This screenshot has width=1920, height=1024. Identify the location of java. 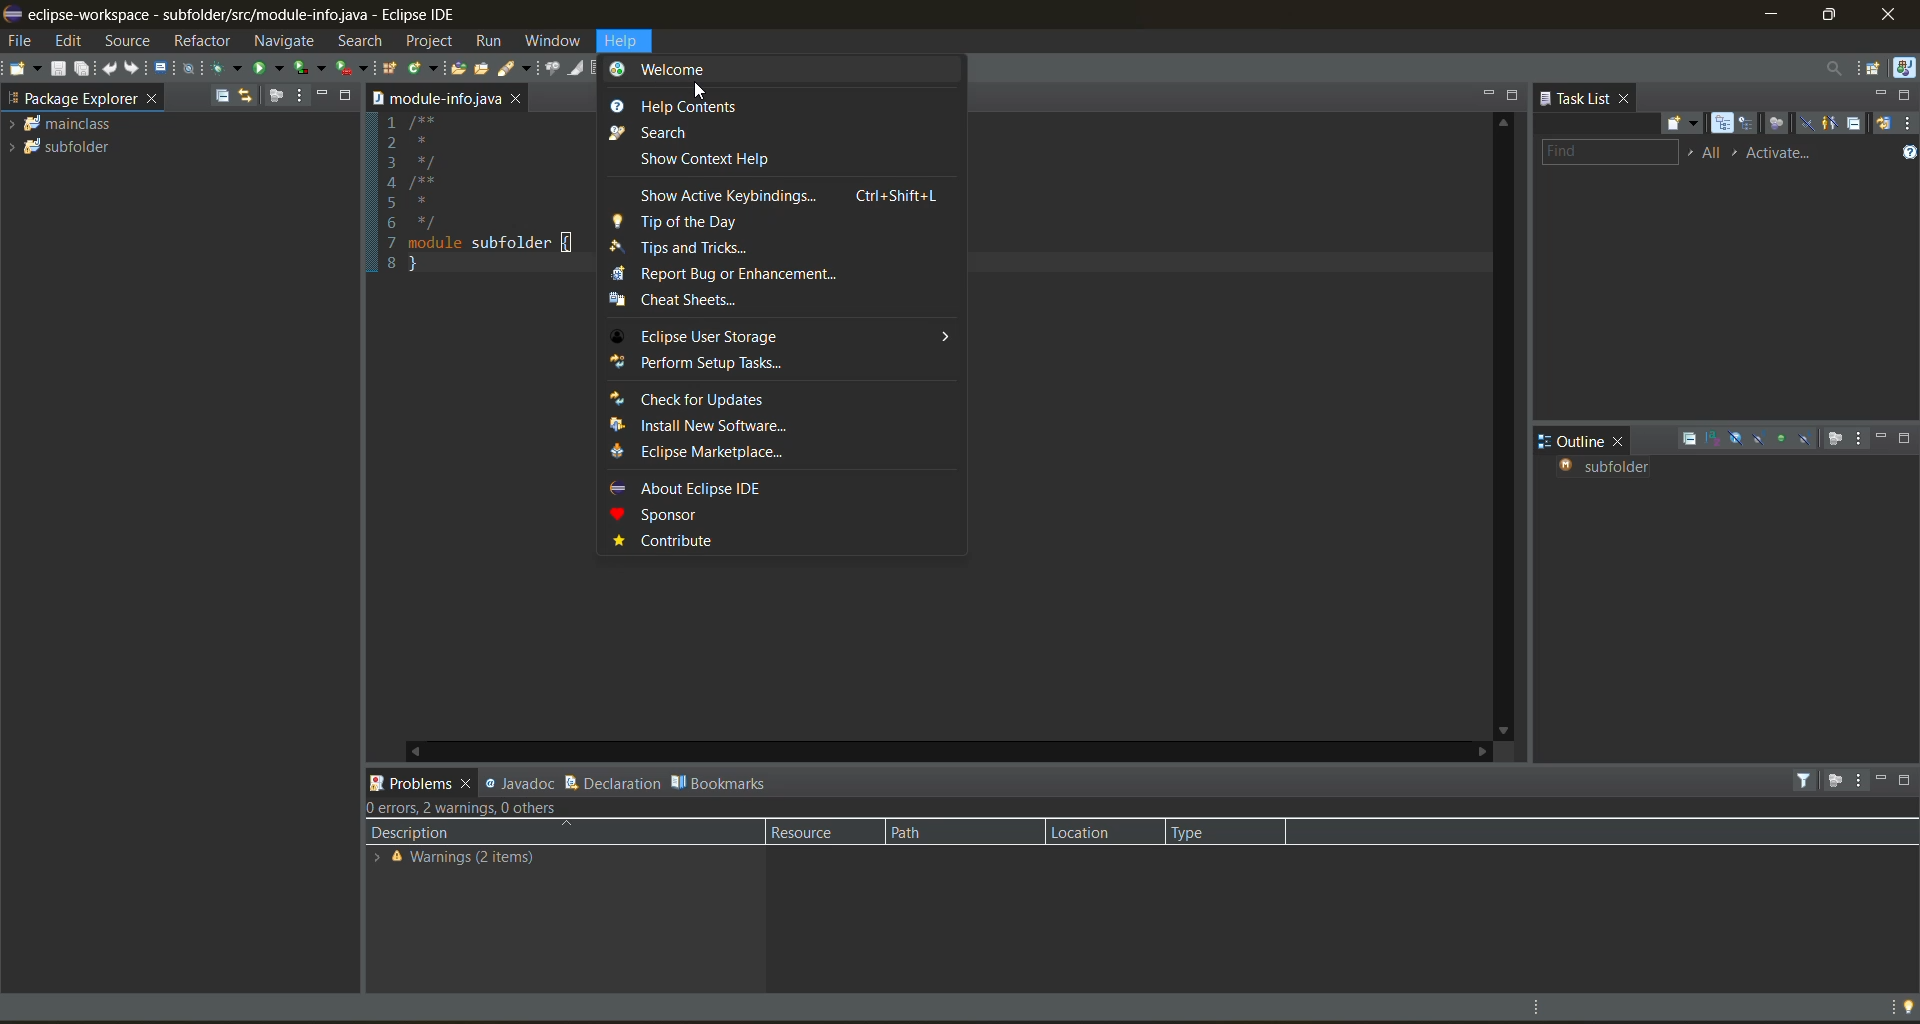
(1903, 67).